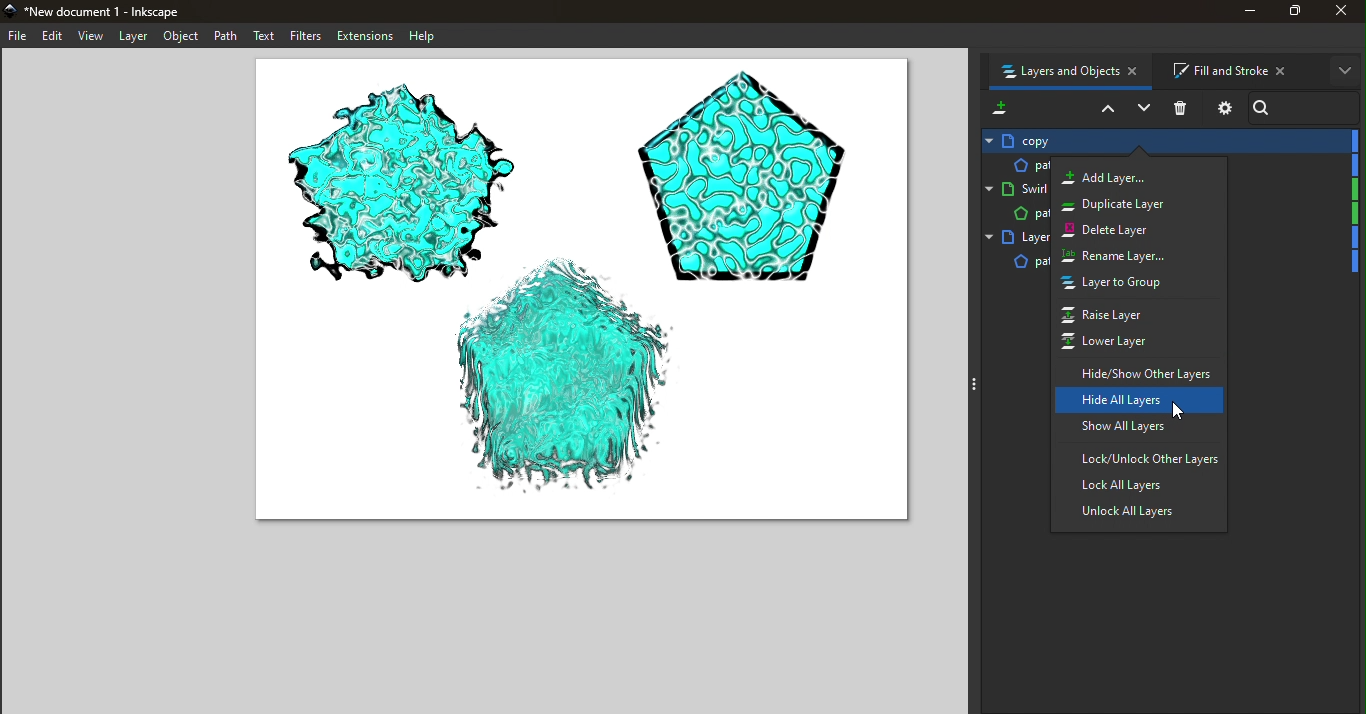 The width and height of the screenshot is (1366, 714). What do you see at coordinates (1135, 230) in the screenshot?
I see `Delete layer` at bounding box center [1135, 230].